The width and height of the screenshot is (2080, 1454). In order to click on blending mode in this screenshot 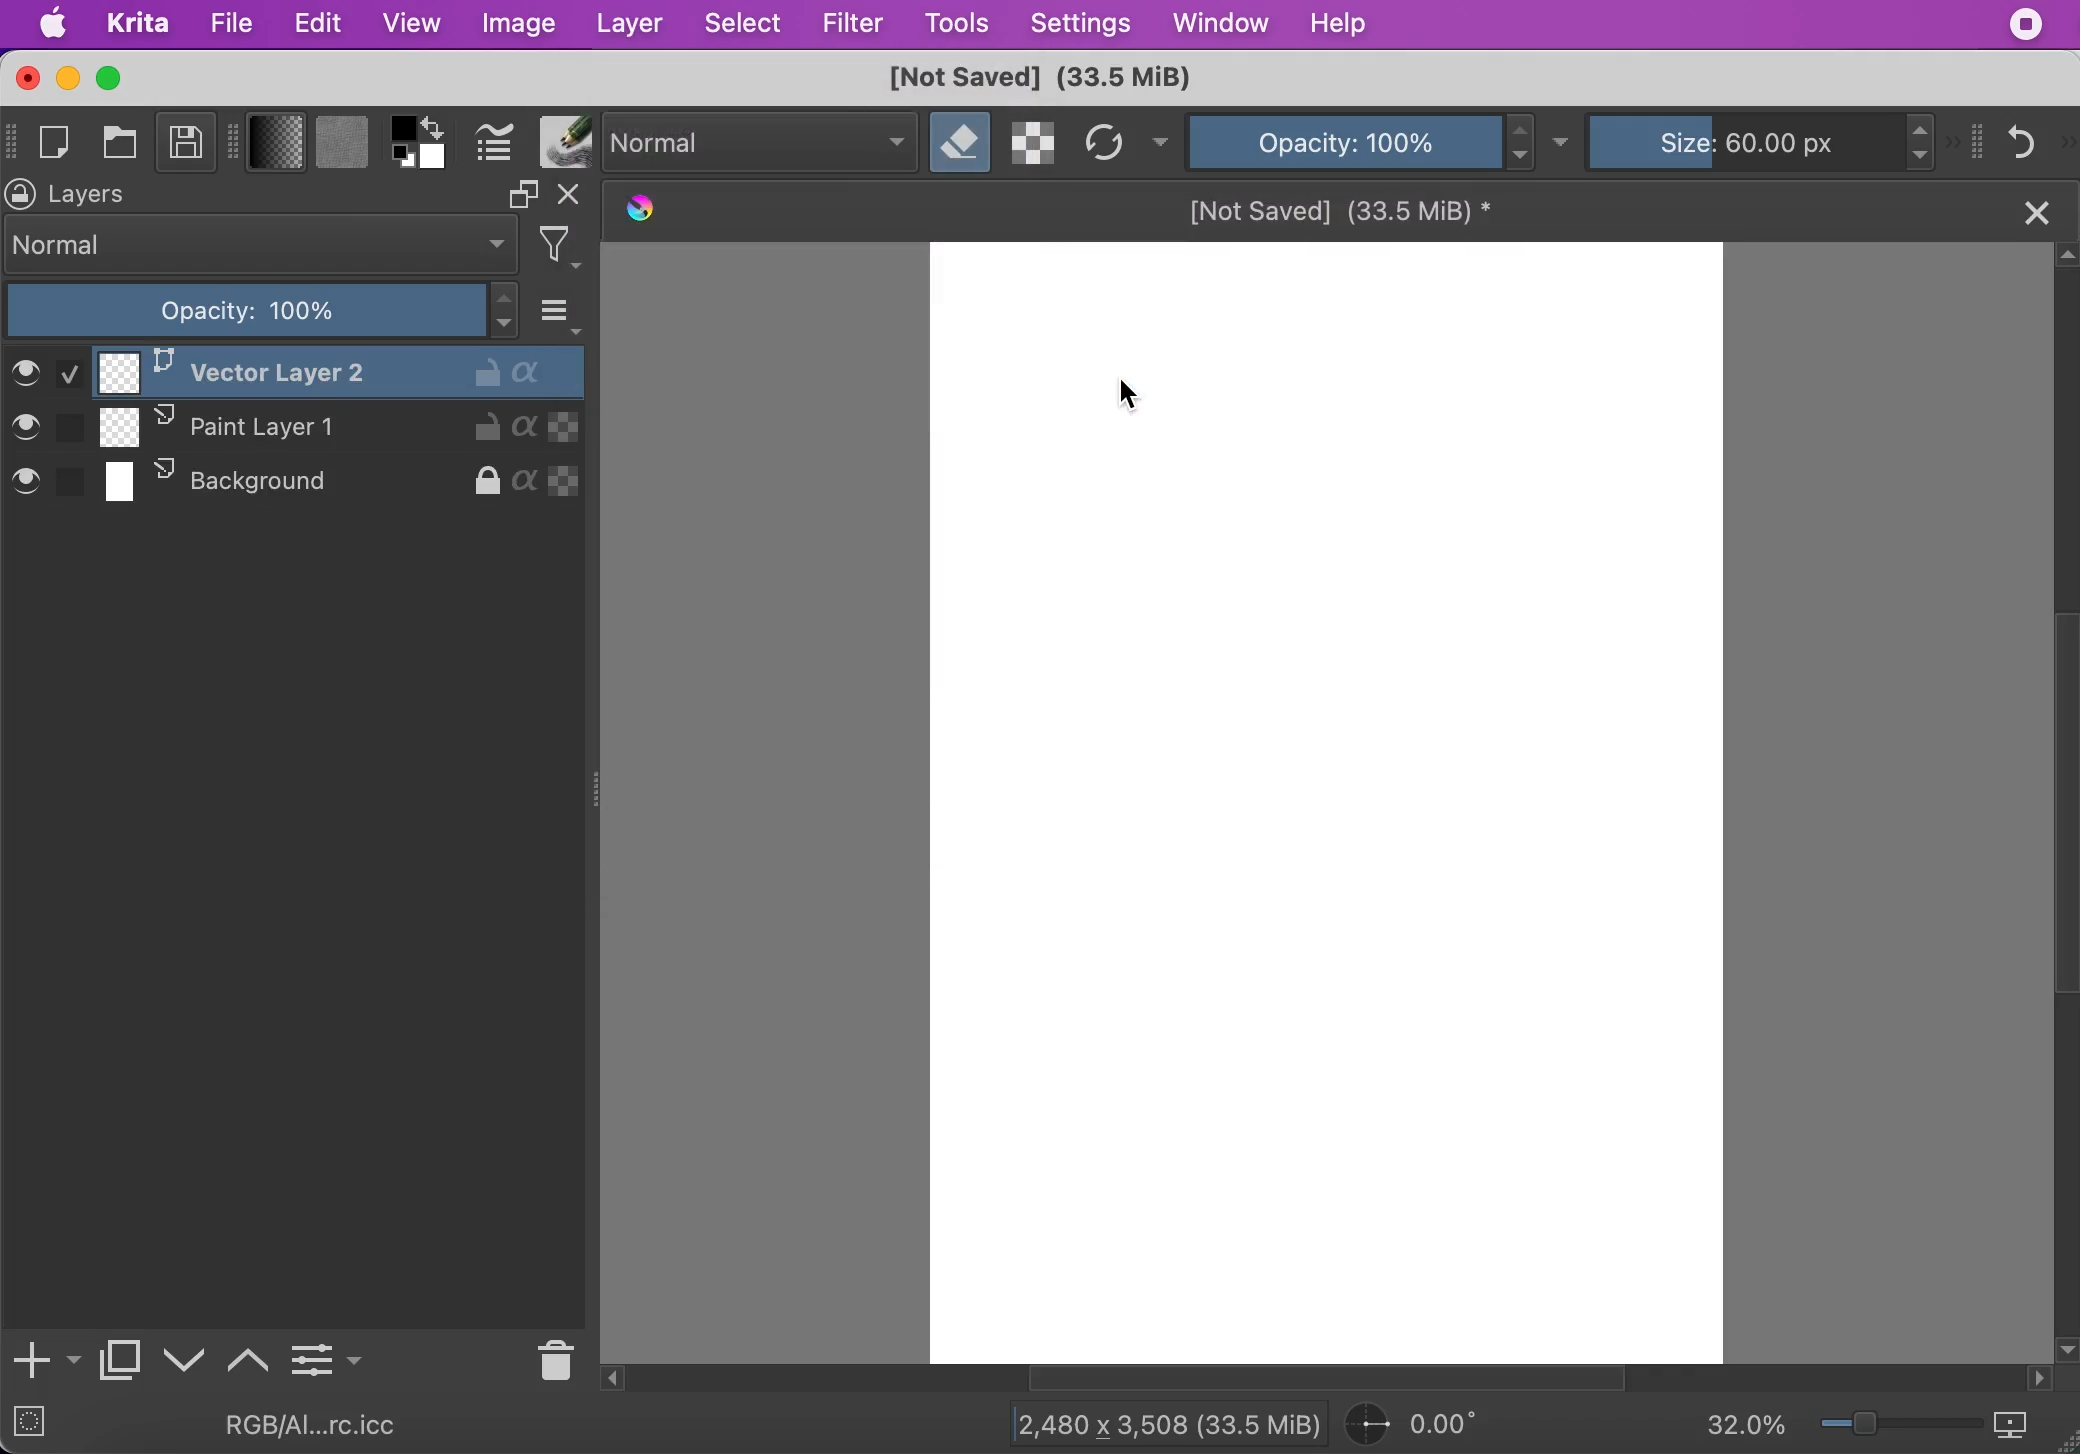, I will do `click(762, 143)`.